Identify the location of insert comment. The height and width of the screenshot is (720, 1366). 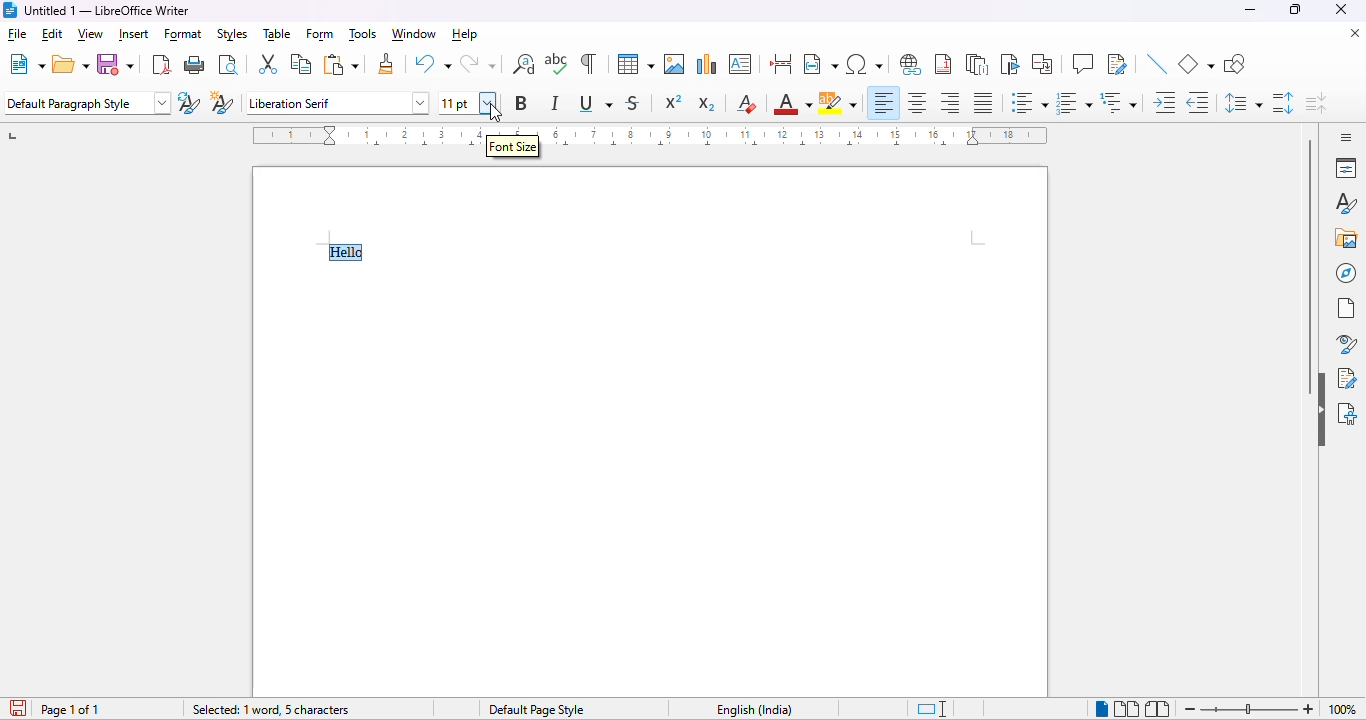
(1083, 63).